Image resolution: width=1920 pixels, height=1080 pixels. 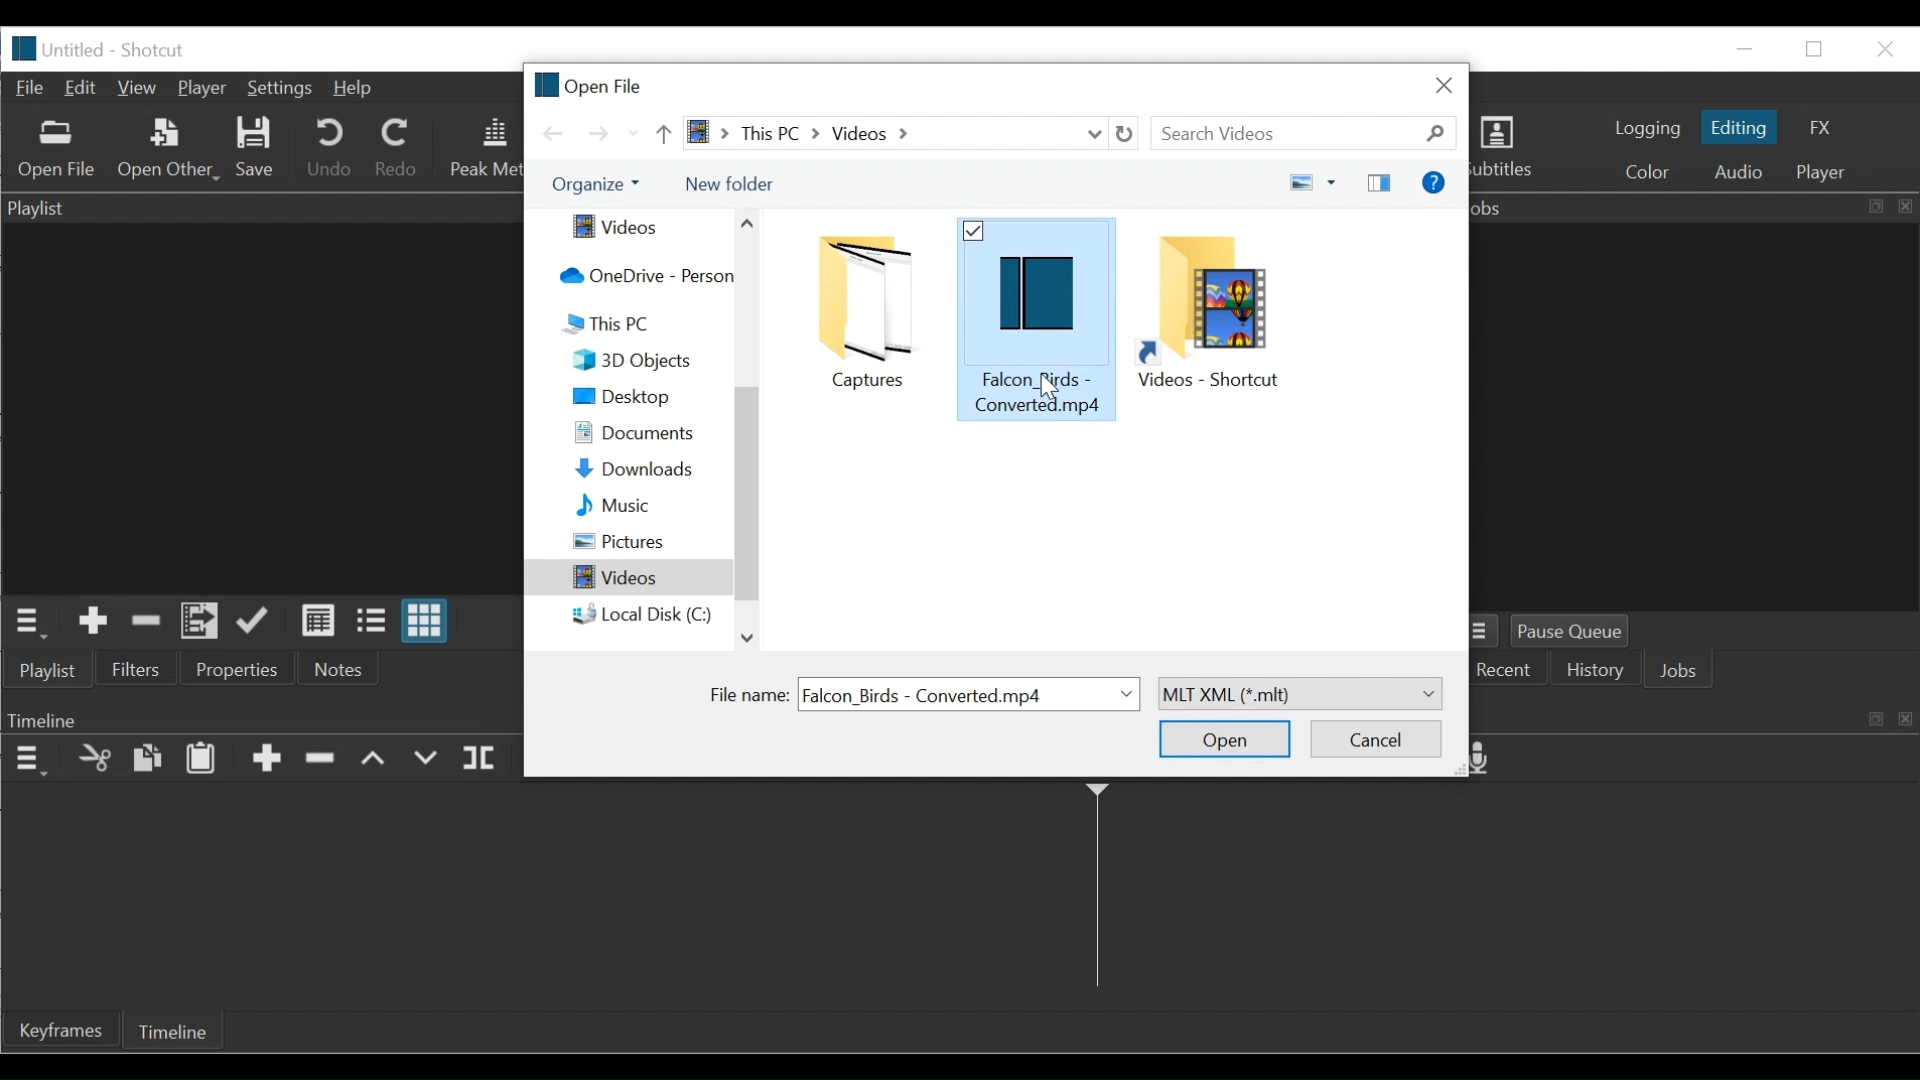 I want to click on Open, so click(x=1226, y=739).